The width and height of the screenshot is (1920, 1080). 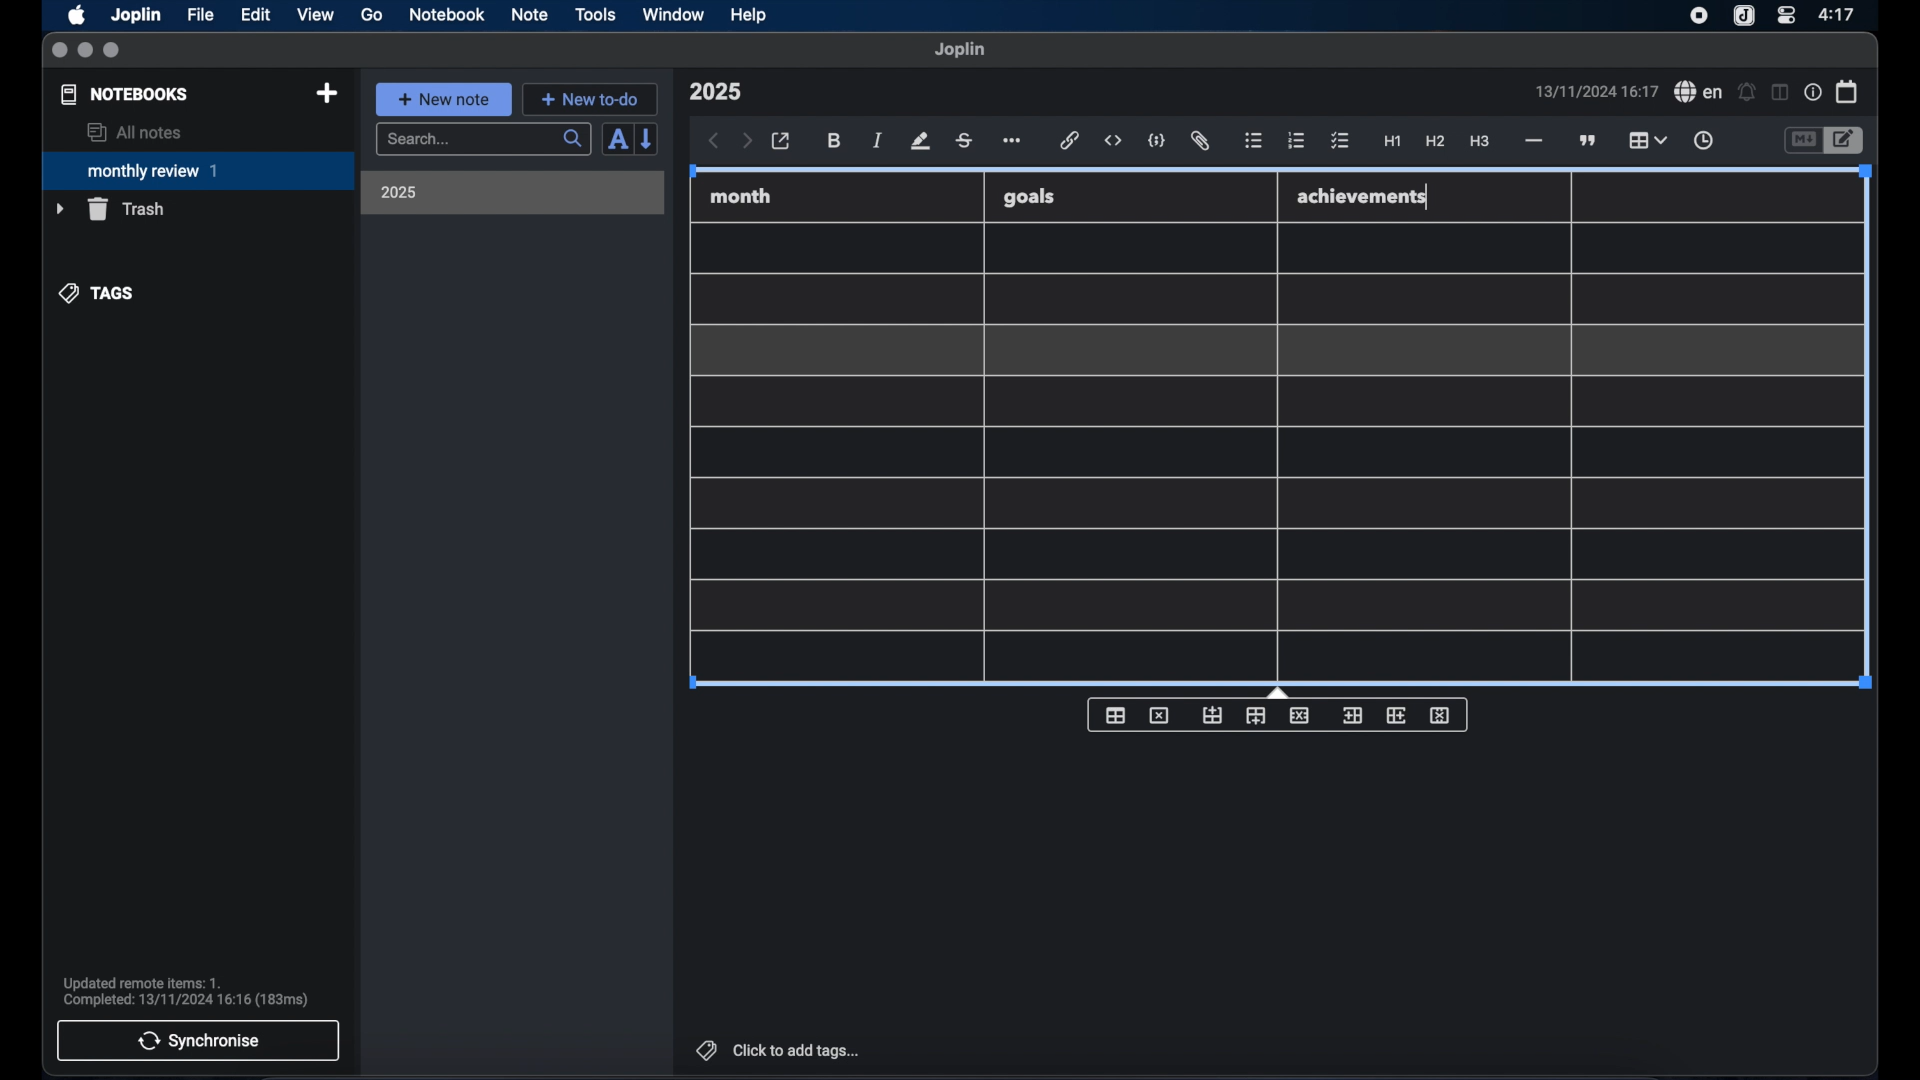 What do you see at coordinates (1479, 142) in the screenshot?
I see `heading 3` at bounding box center [1479, 142].